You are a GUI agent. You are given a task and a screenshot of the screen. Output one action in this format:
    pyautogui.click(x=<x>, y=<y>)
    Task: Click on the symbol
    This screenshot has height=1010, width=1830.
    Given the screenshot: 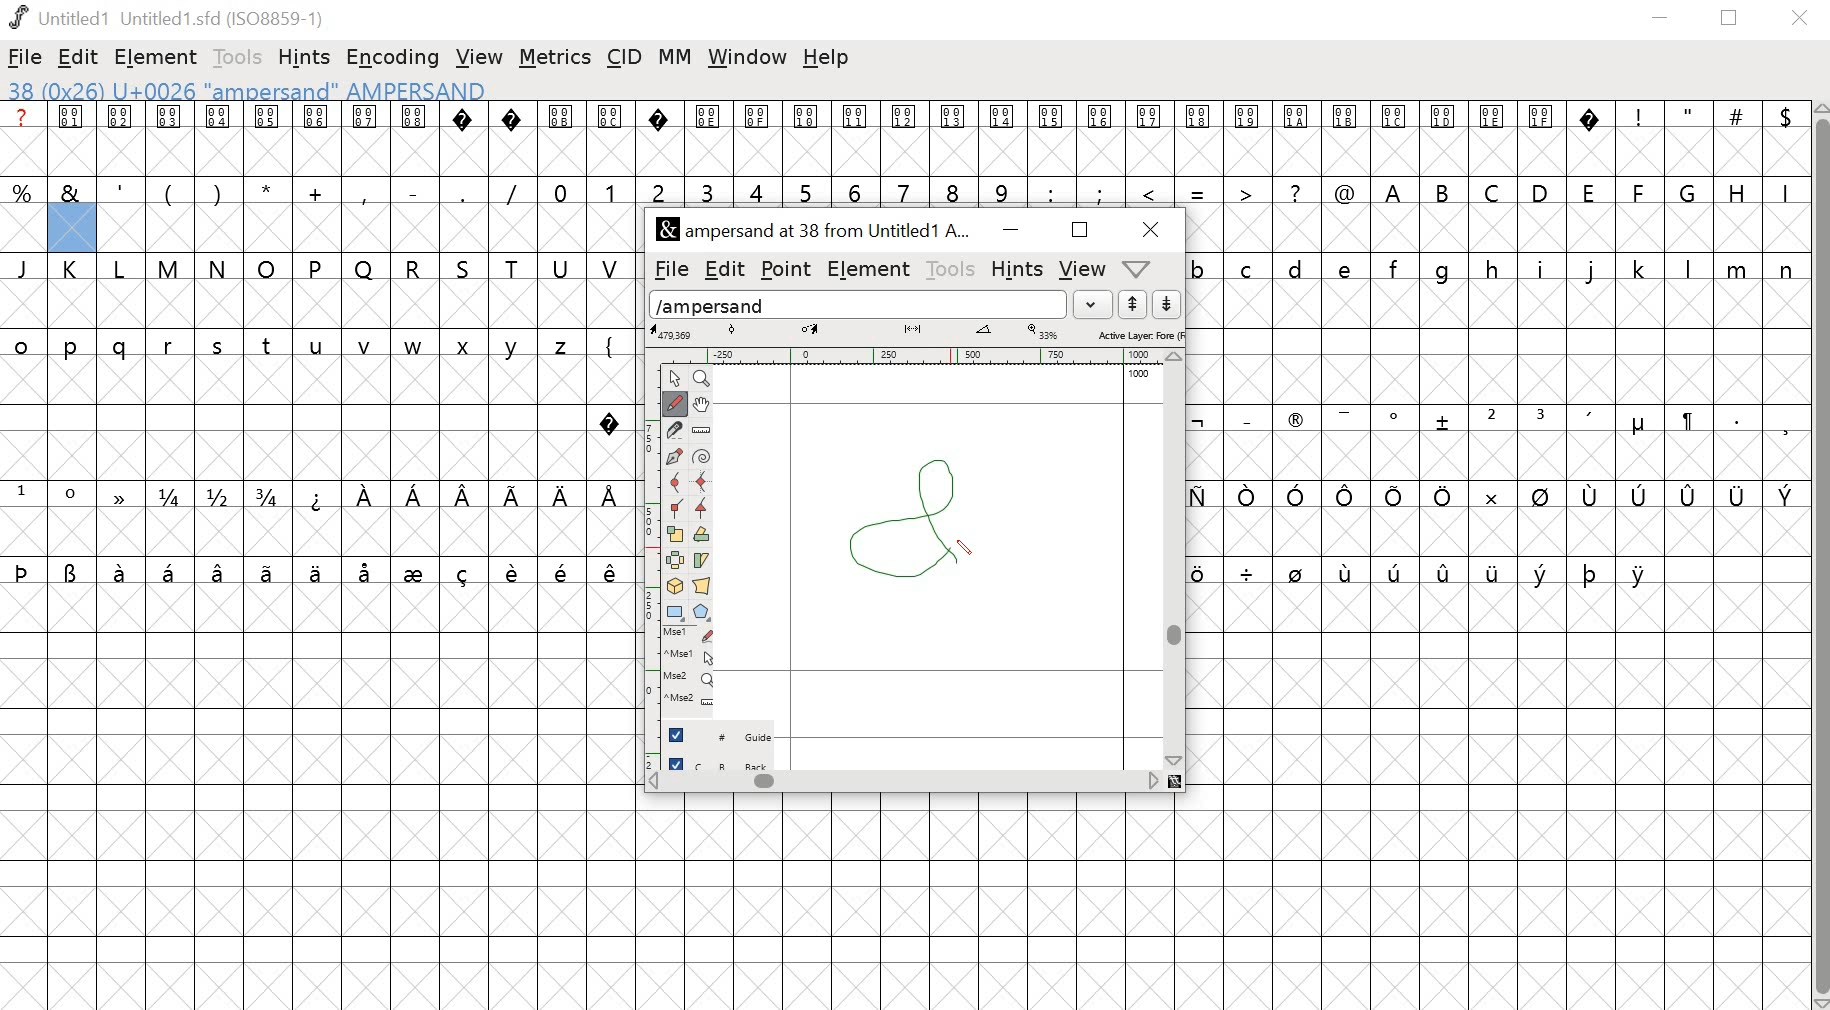 What is the action you would take?
    pyautogui.click(x=1444, y=421)
    